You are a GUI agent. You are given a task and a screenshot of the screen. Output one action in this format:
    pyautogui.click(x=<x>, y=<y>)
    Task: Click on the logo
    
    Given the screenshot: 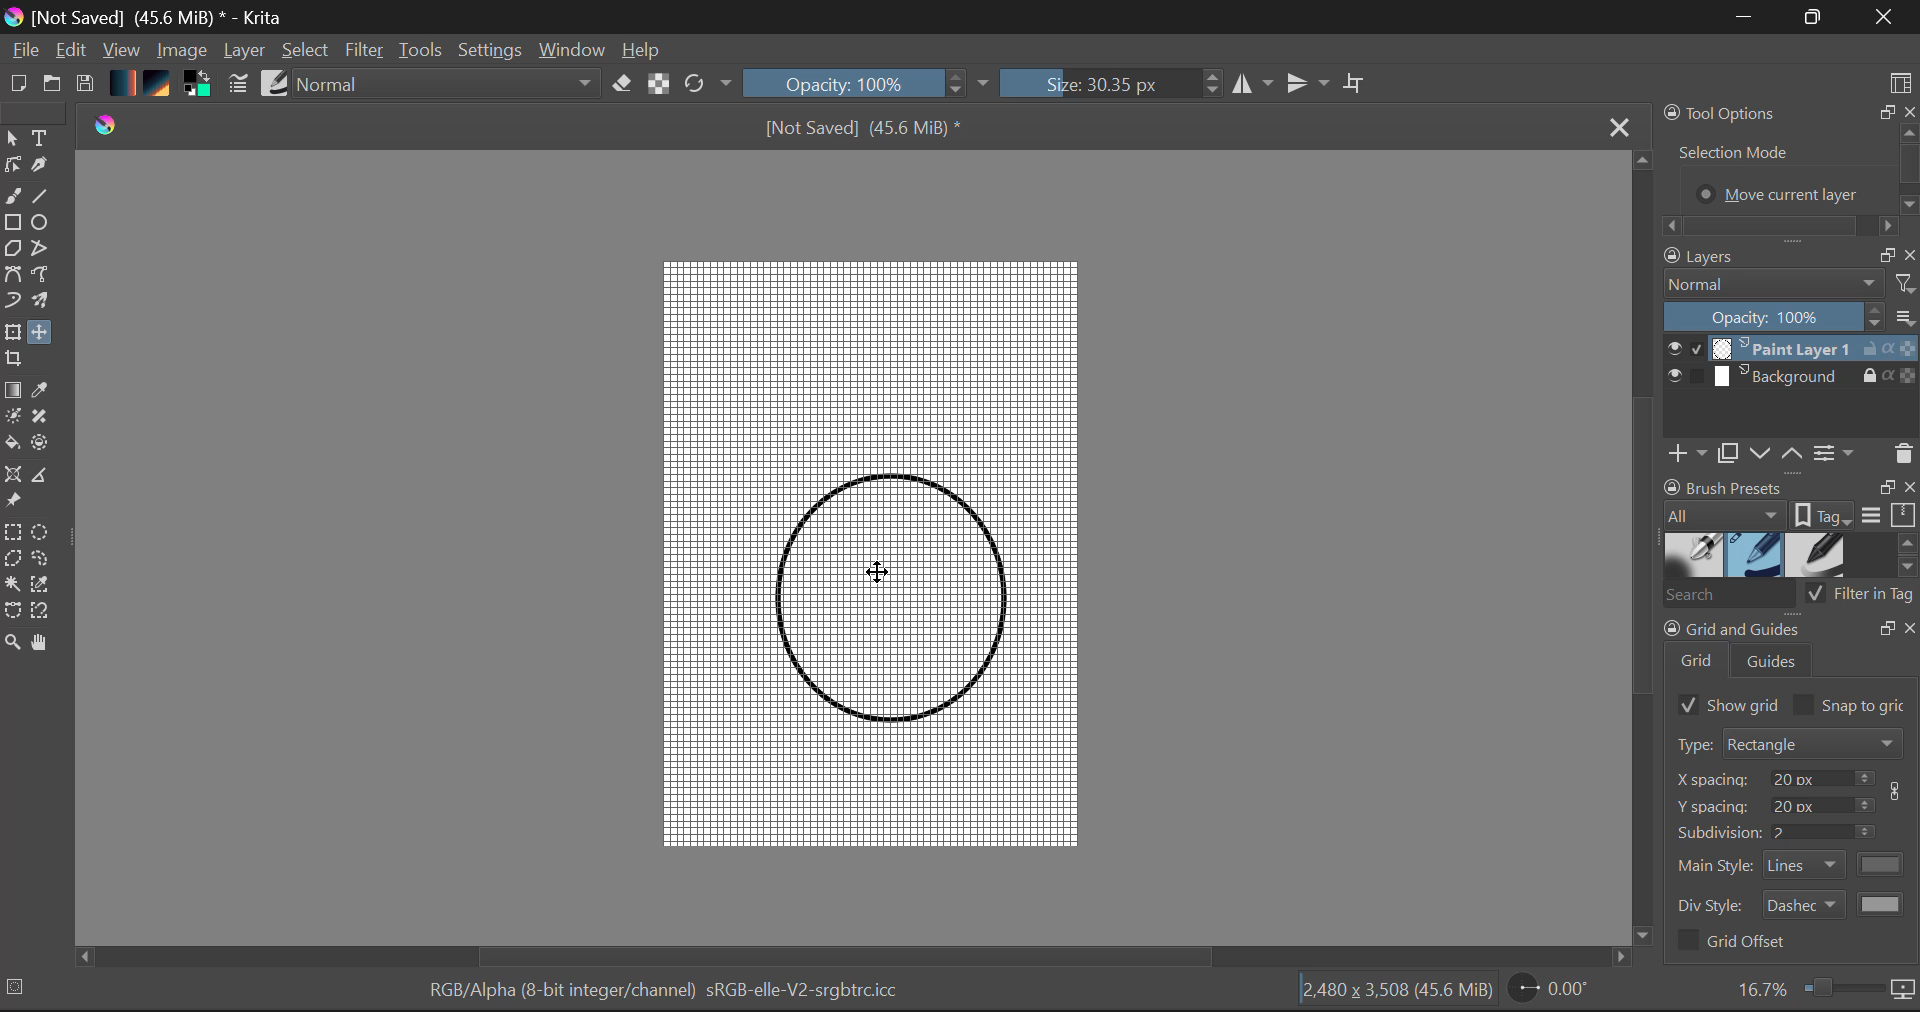 What is the action you would take?
    pyautogui.click(x=106, y=123)
    